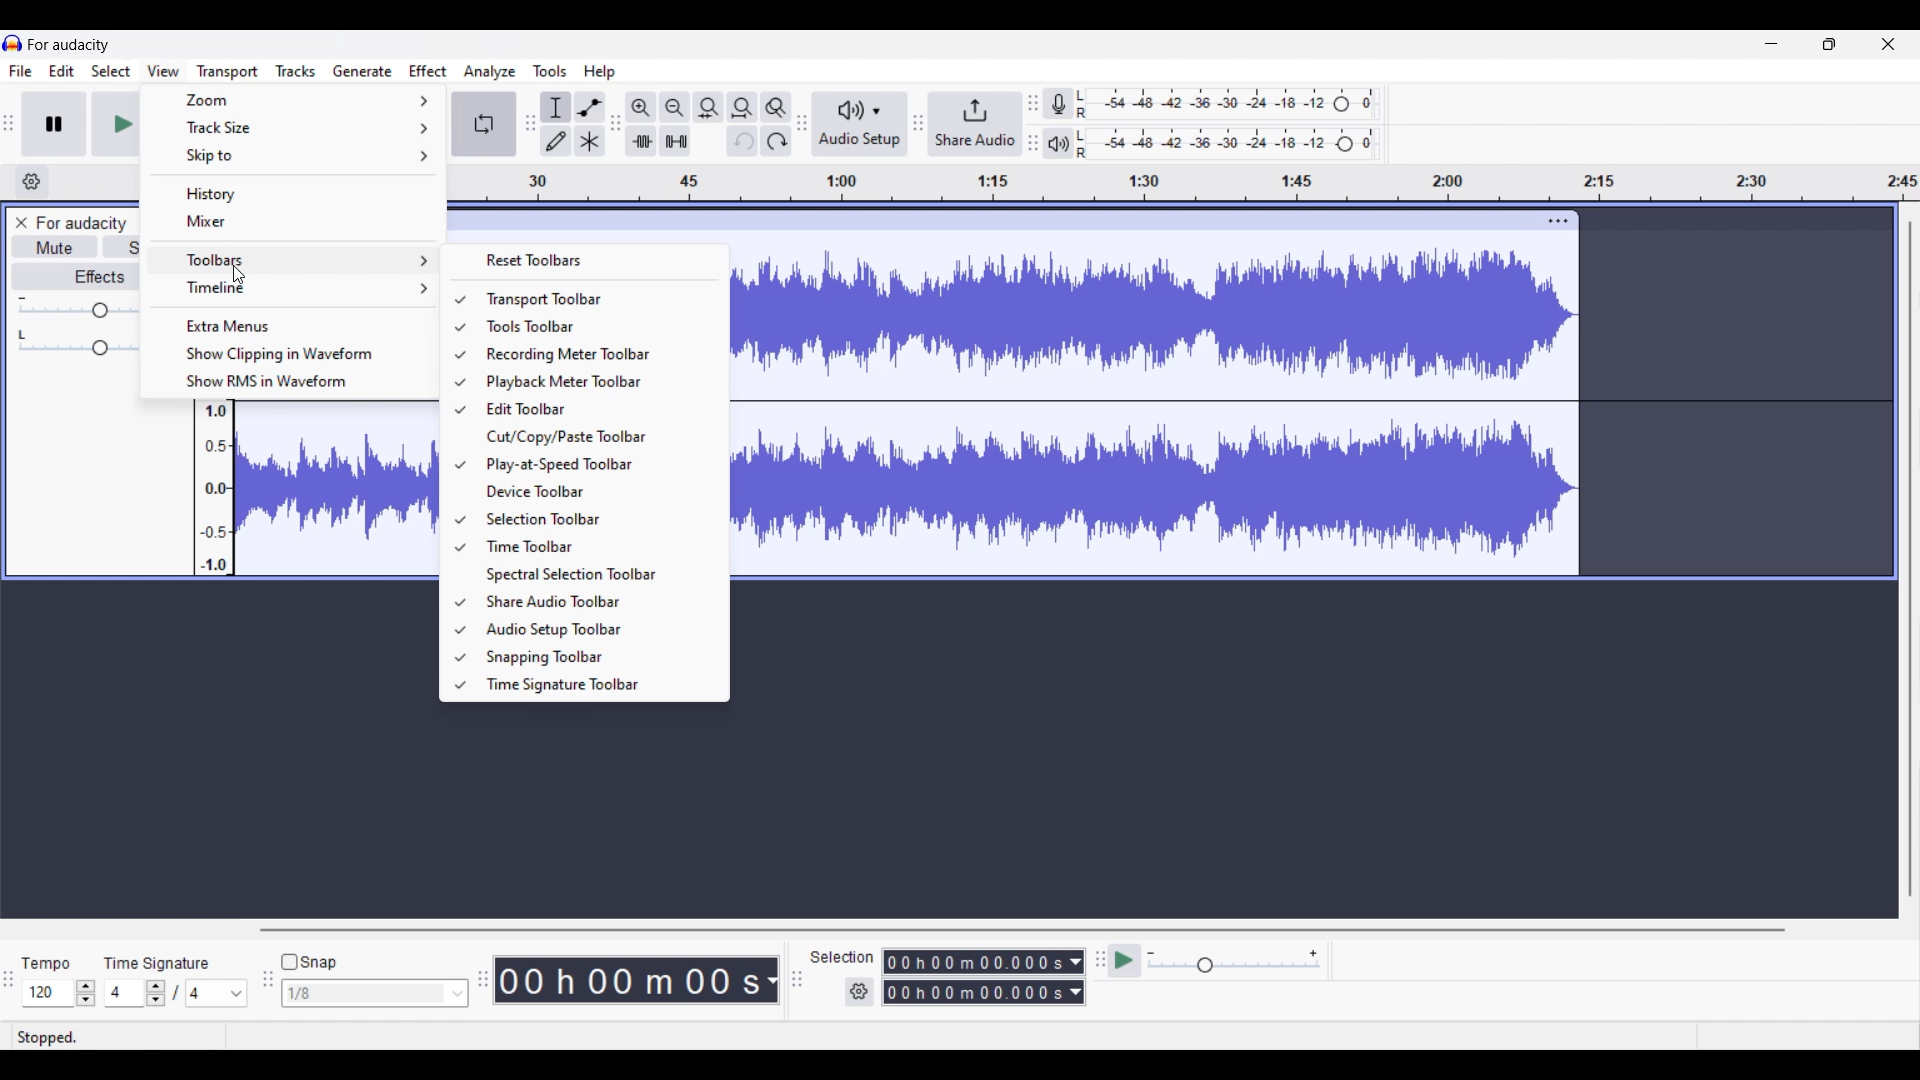 The image size is (1920, 1080). Describe the element at coordinates (860, 124) in the screenshot. I see `Audio setup` at that location.